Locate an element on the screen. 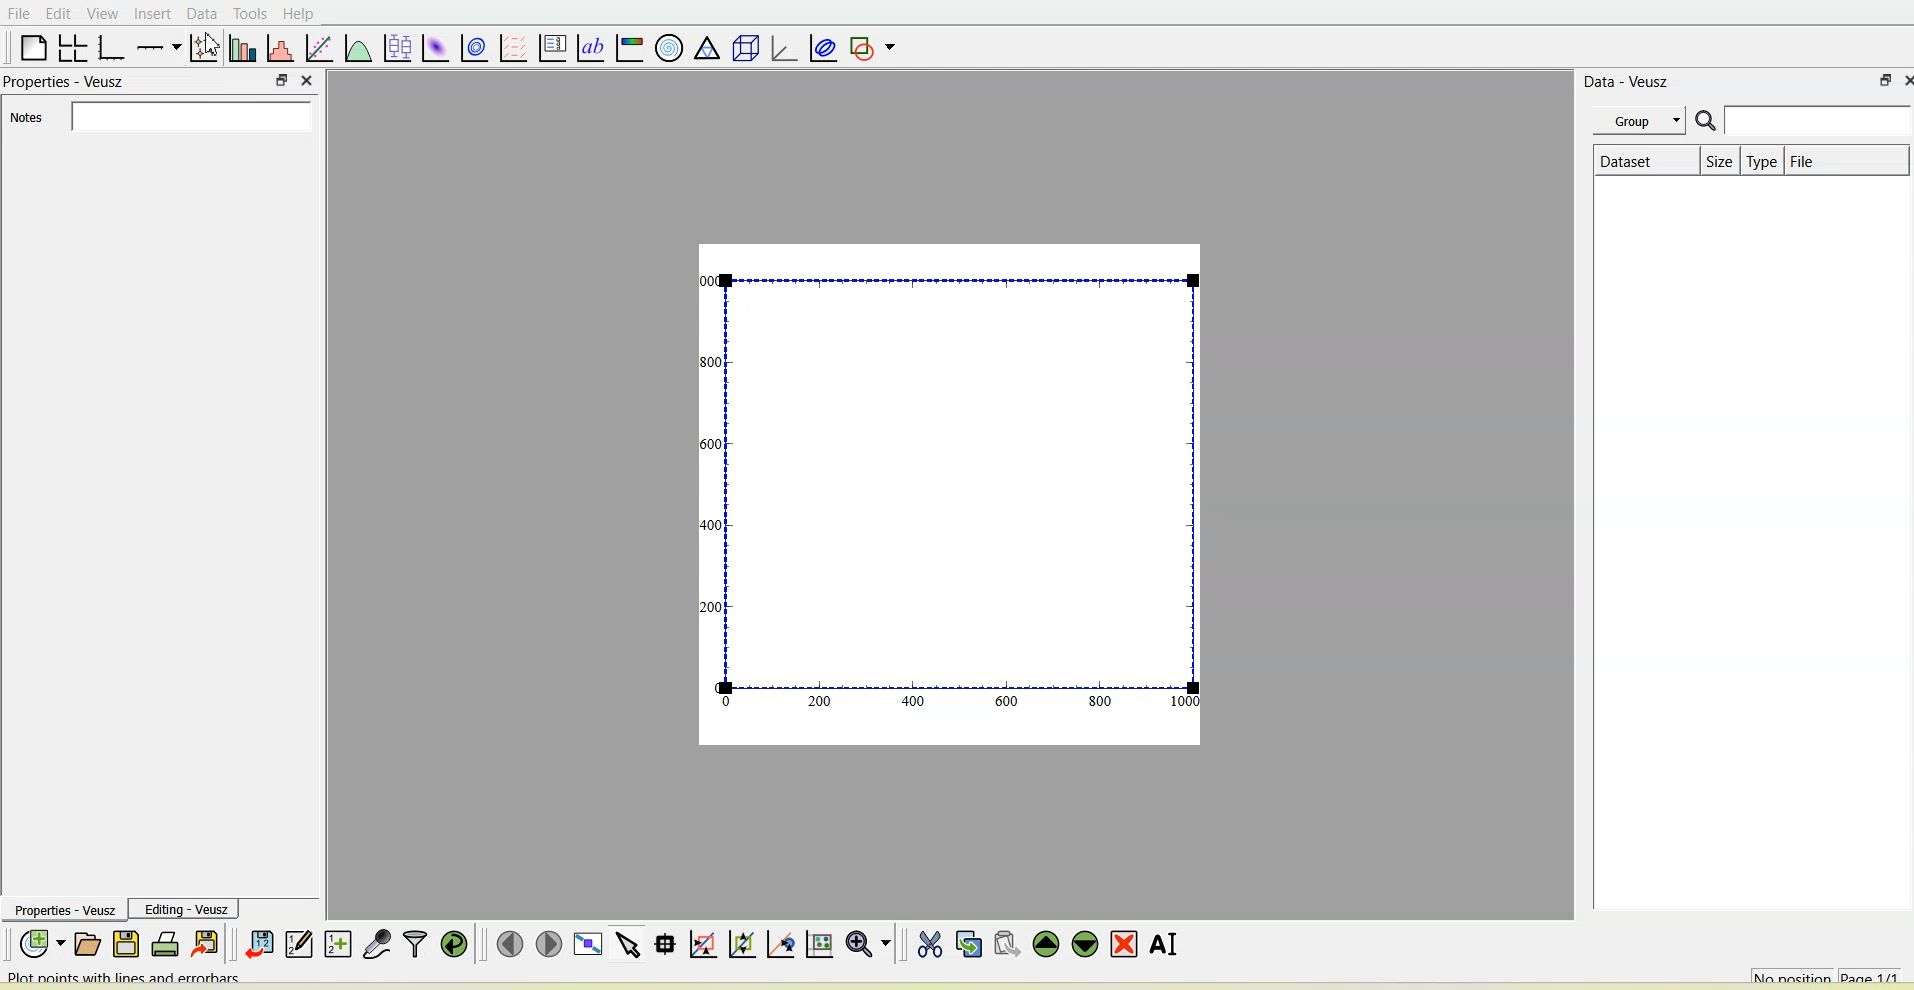 Image resolution: width=1914 pixels, height=990 pixels. Renames the selected widget is located at coordinates (1163, 942).